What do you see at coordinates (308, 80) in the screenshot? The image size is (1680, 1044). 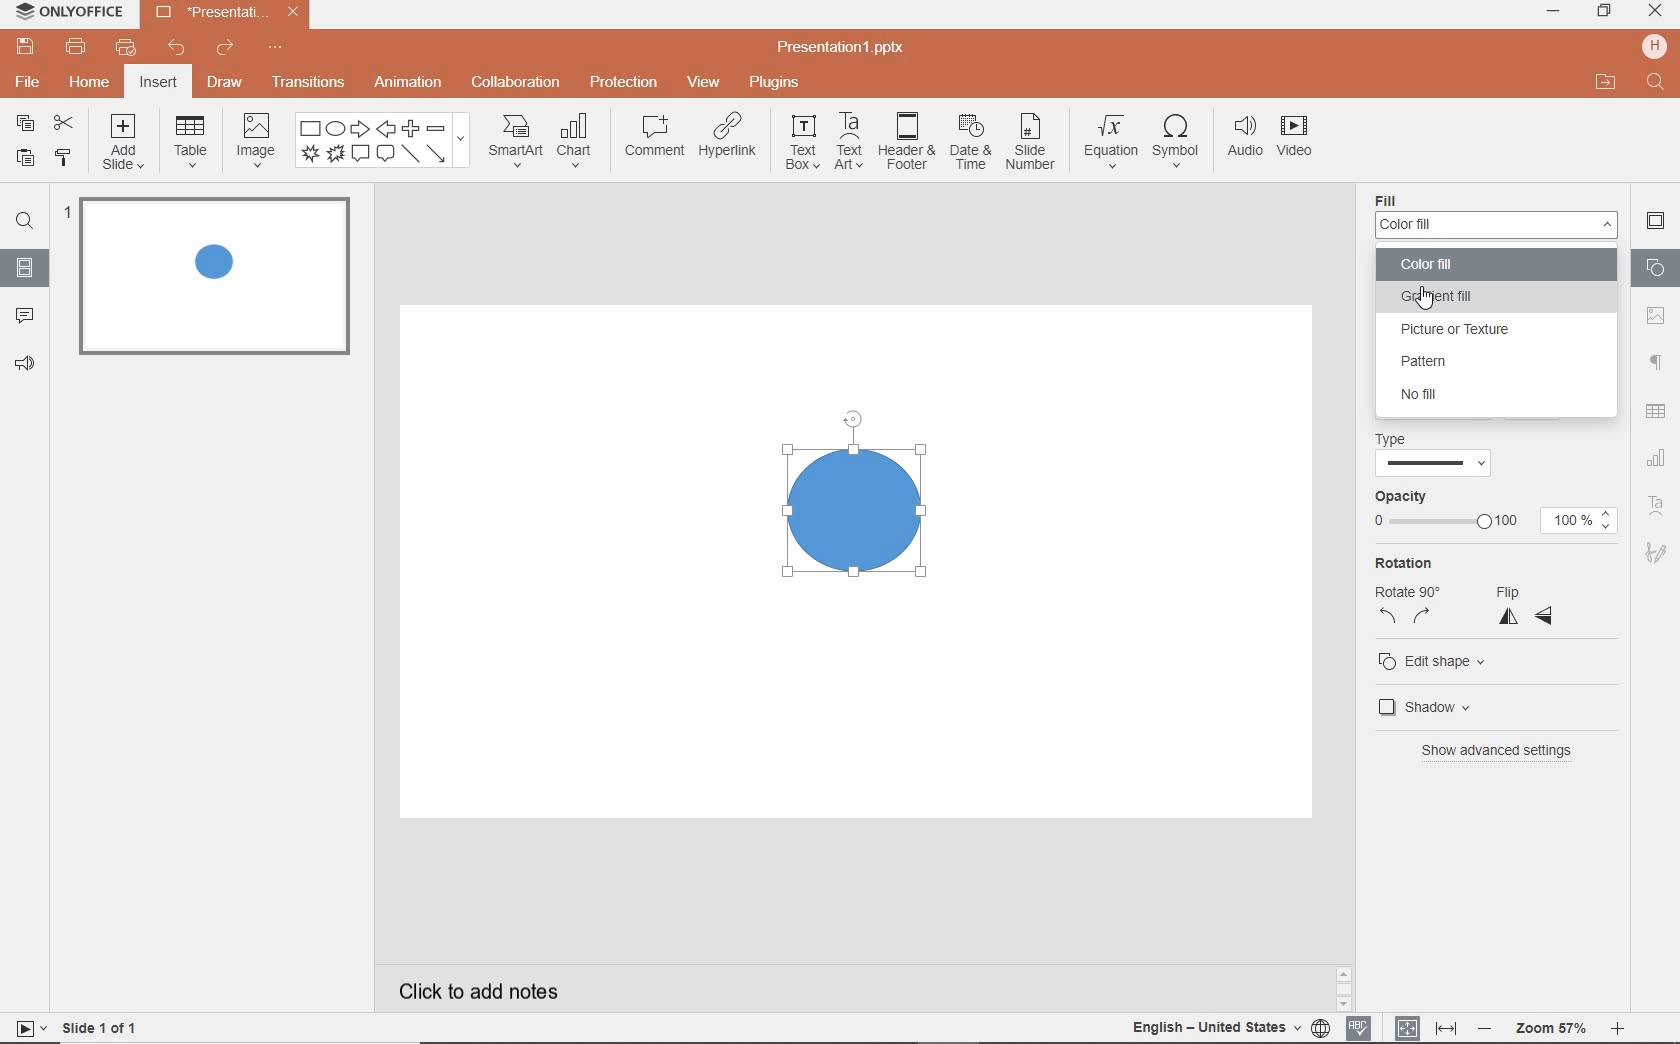 I see `transitions` at bounding box center [308, 80].